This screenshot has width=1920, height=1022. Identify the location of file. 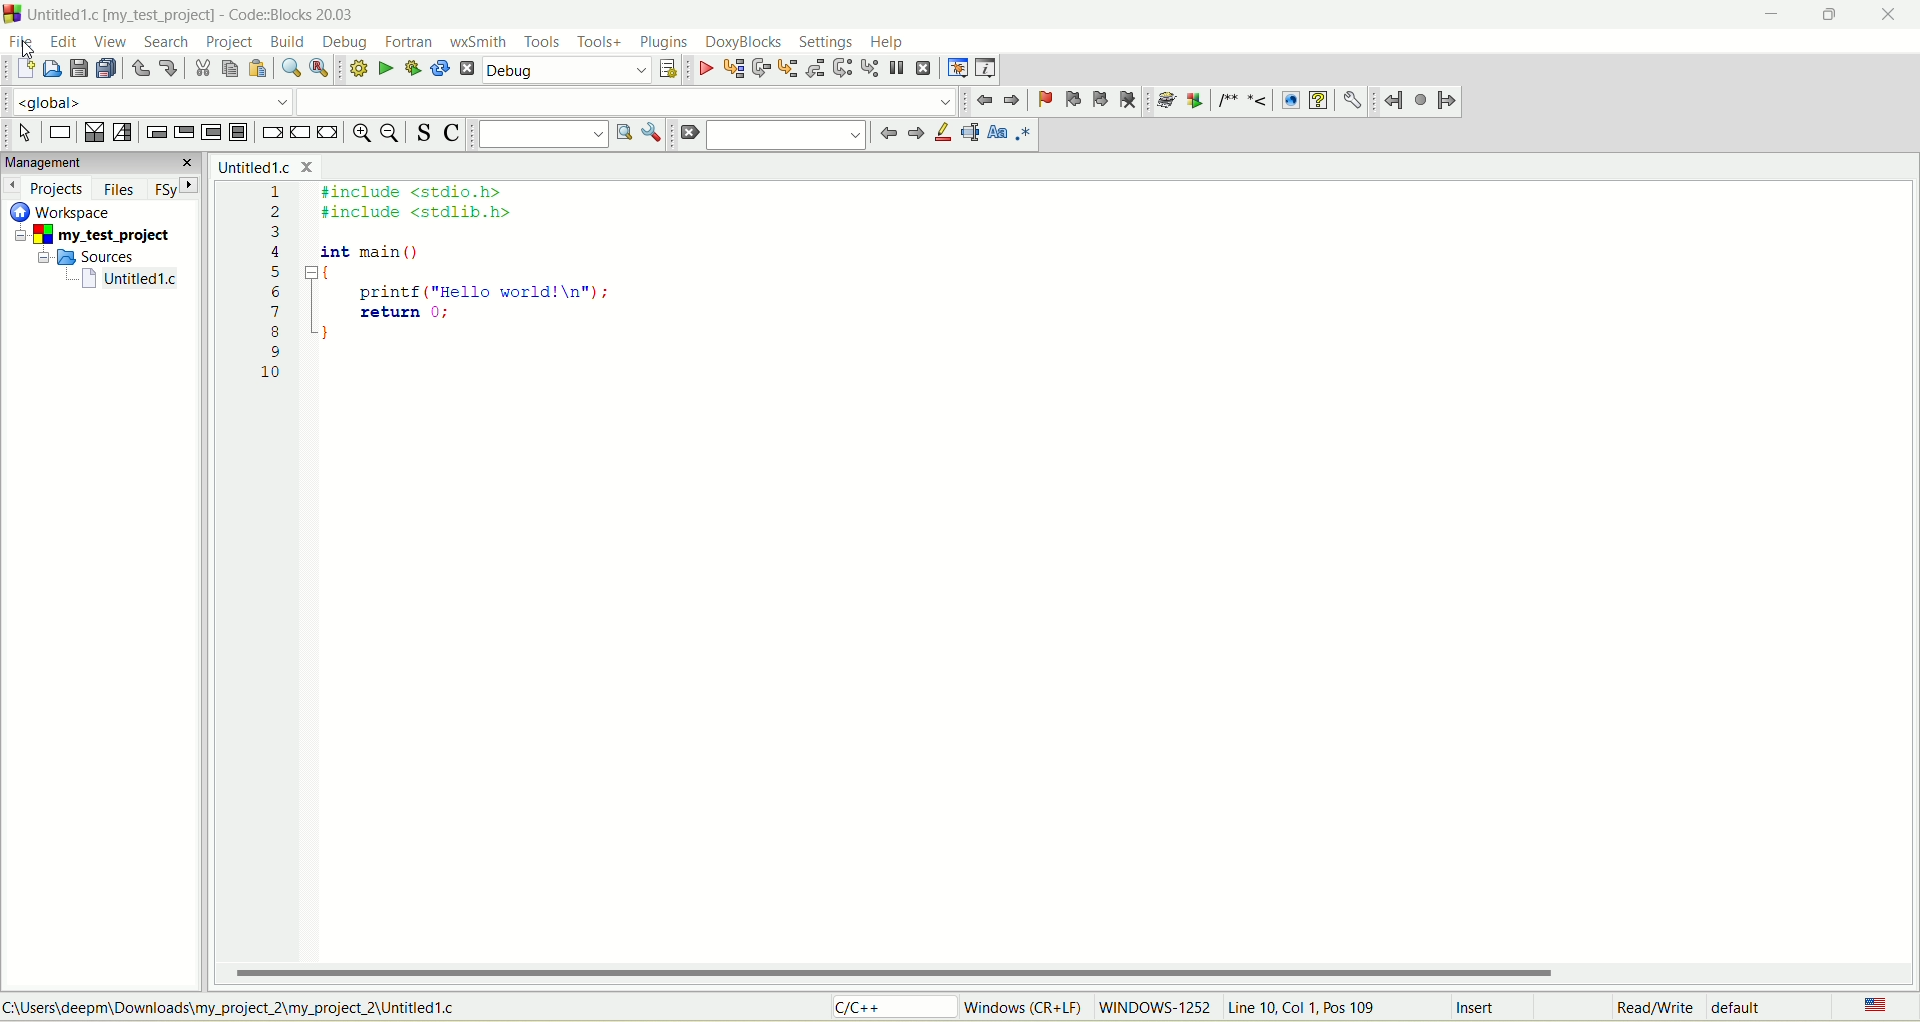
(19, 40).